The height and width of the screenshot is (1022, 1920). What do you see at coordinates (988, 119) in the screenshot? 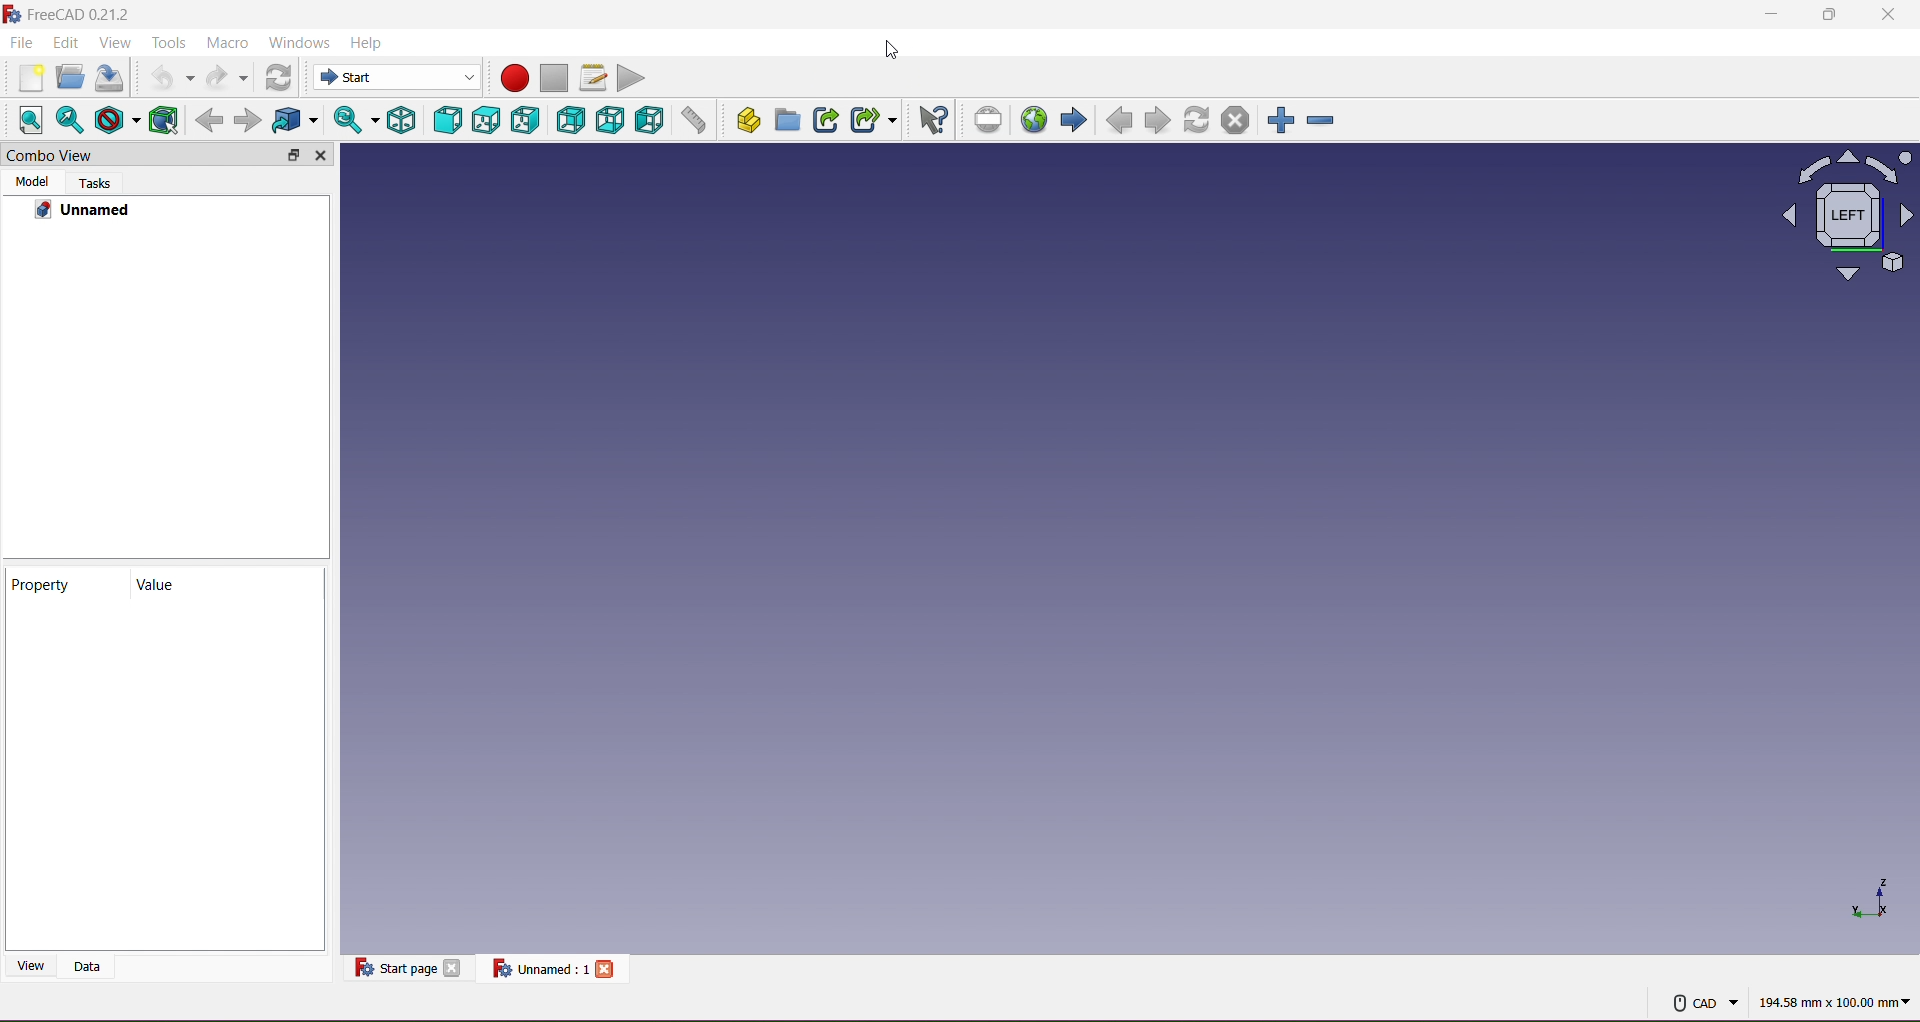
I see `Toggle Fullscreen` at bounding box center [988, 119].